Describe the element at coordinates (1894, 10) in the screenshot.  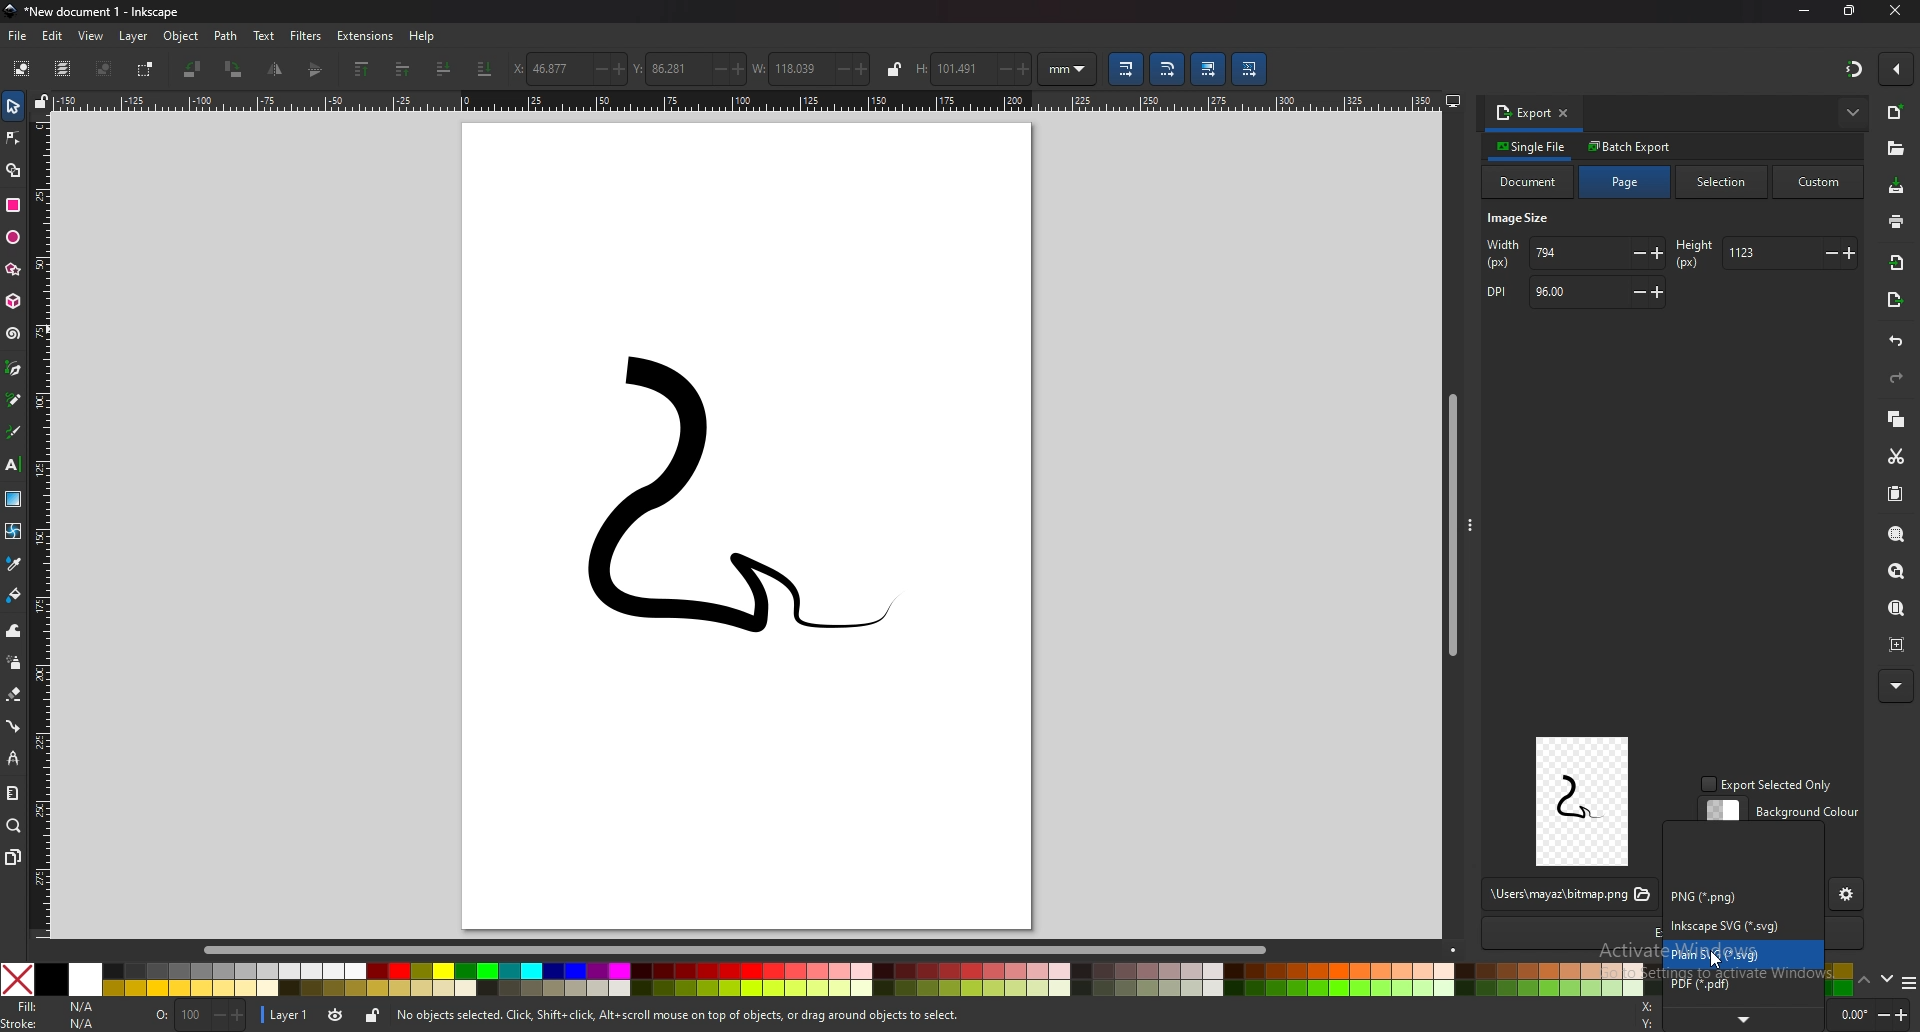
I see `close` at that location.